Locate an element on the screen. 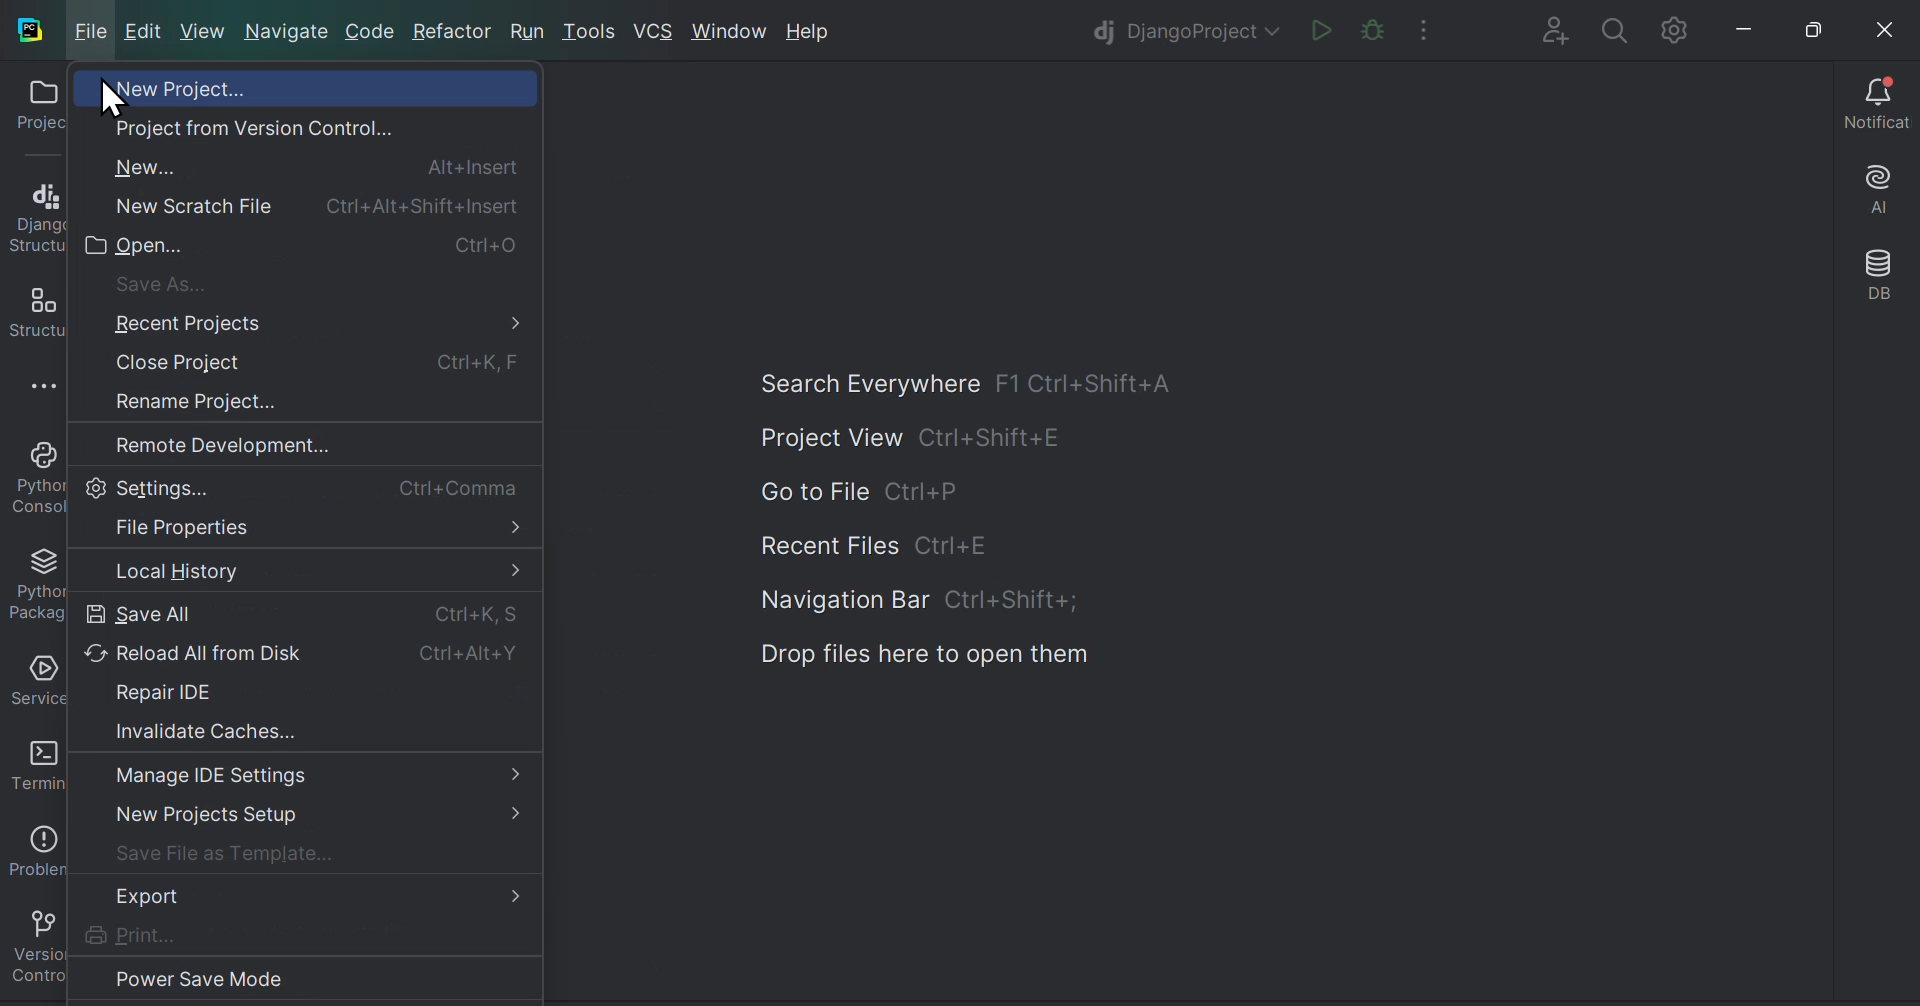 The height and width of the screenshot is (1006, 1920). Reload all from disc is located at coordinates (310, 654).